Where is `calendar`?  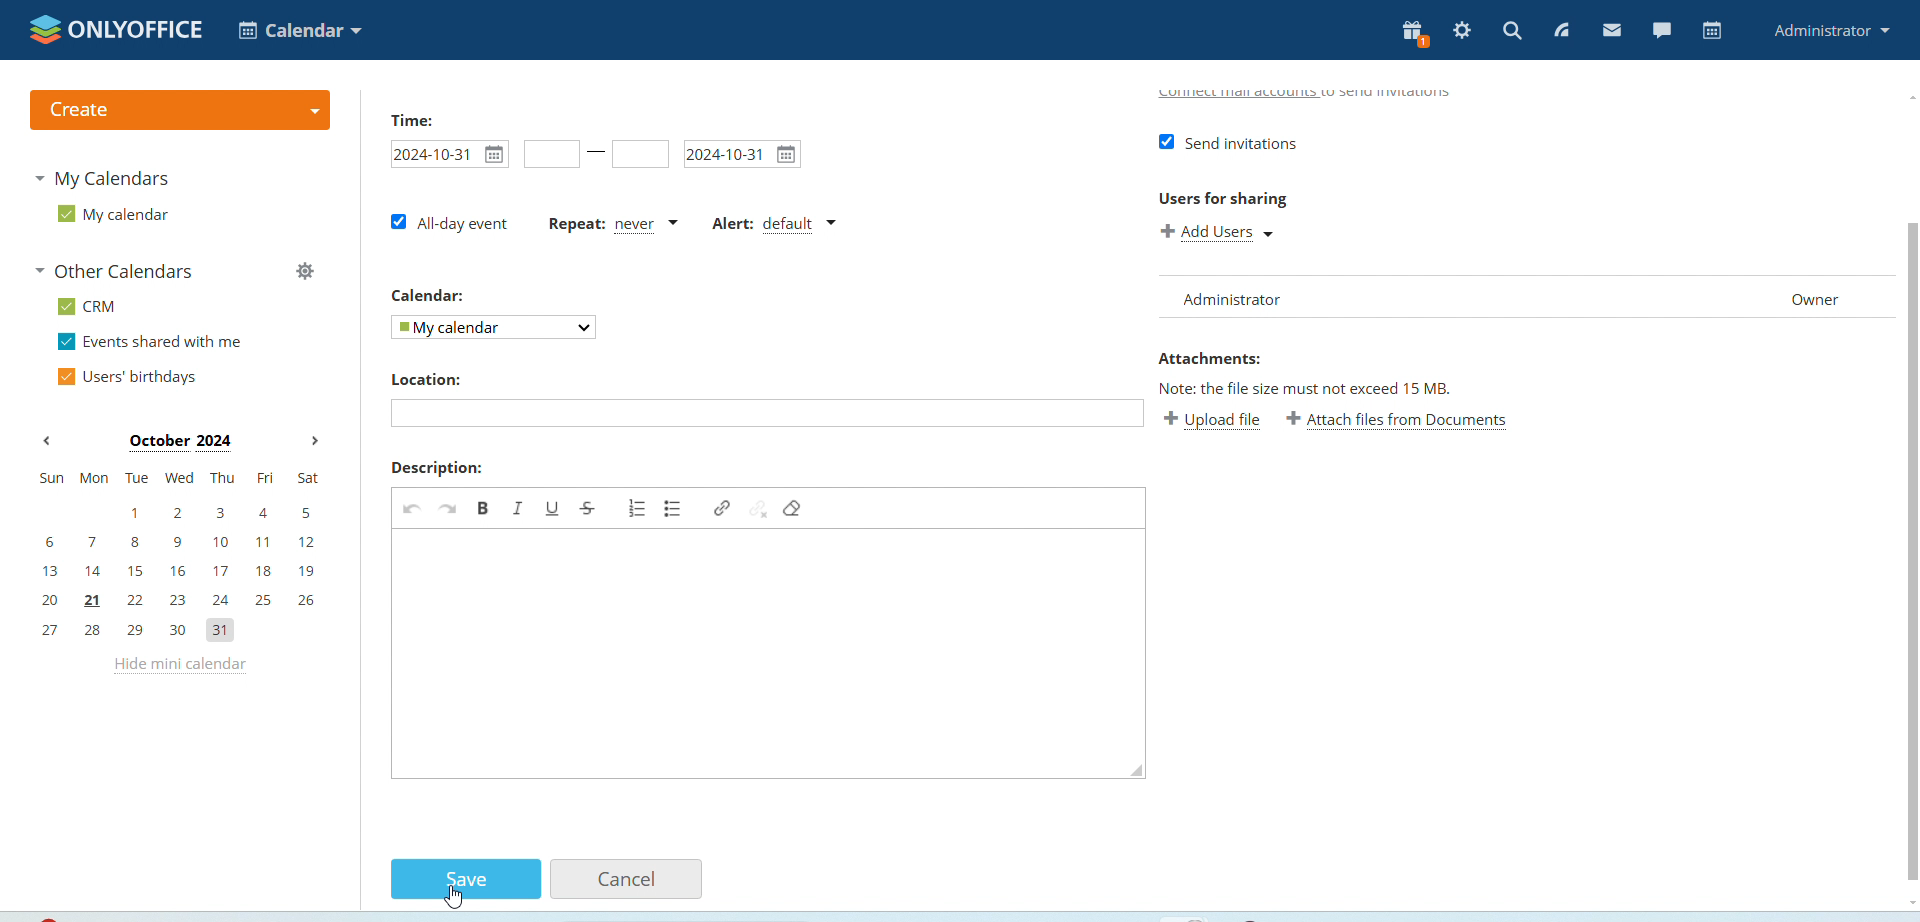
calendar is located at coordinates (1714, 30).